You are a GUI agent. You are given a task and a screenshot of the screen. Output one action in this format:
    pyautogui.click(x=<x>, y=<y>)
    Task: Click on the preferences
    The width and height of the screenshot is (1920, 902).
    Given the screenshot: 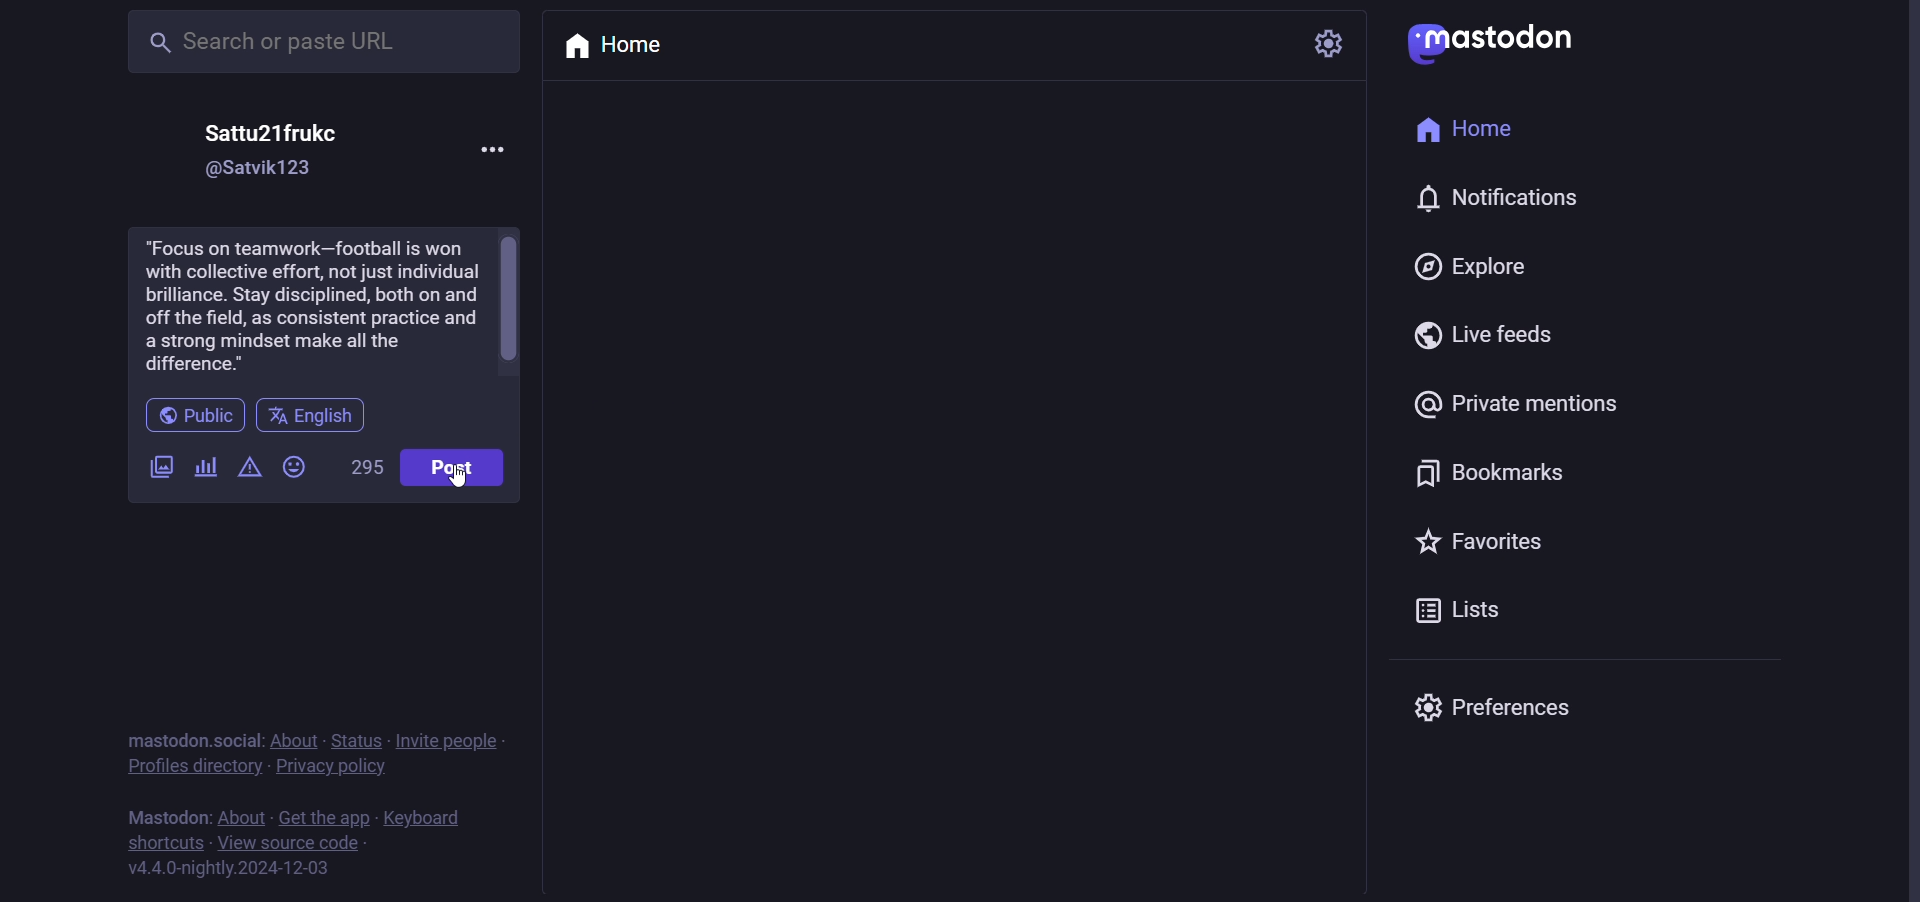 What is the action you would take?
    pyautogui.click(x=1491, y=706)
    